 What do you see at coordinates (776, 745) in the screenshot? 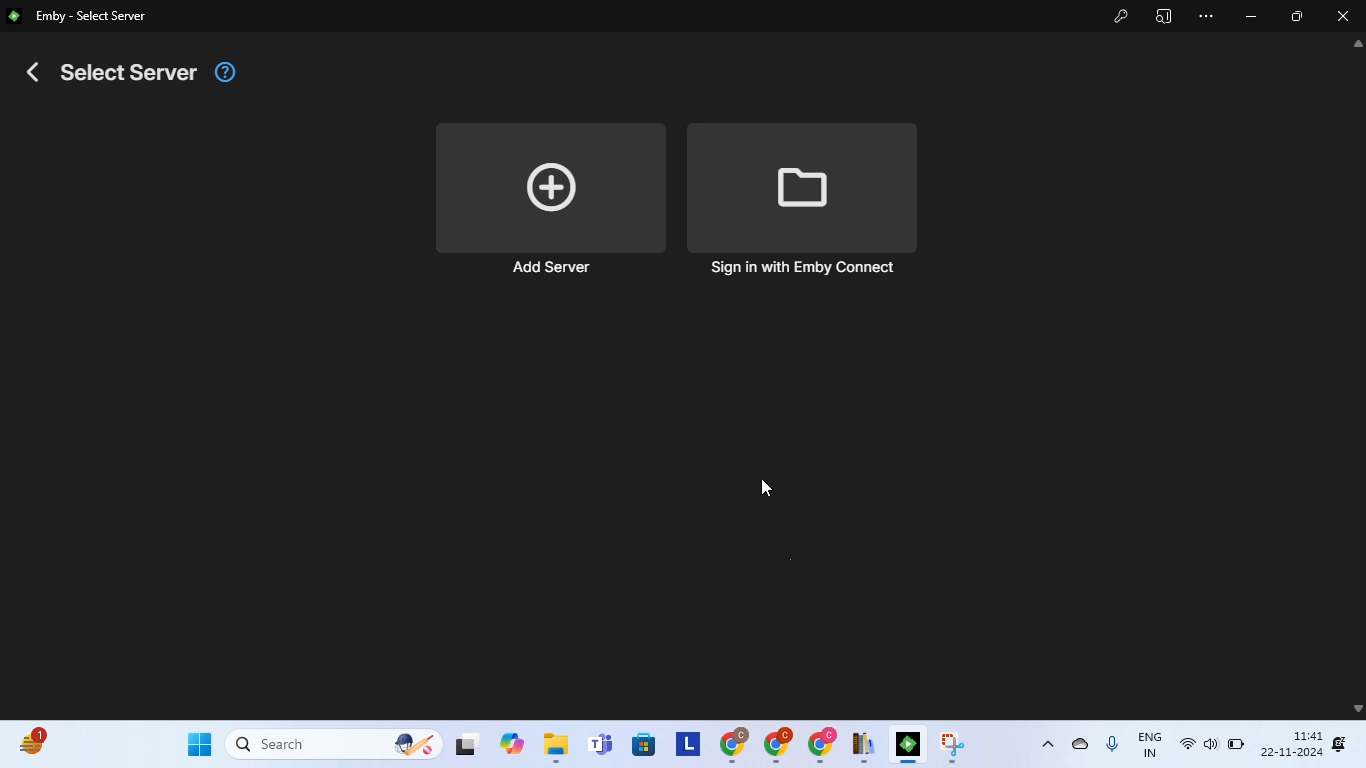
I see `chrome tabs` at bounding box center [776, 745].